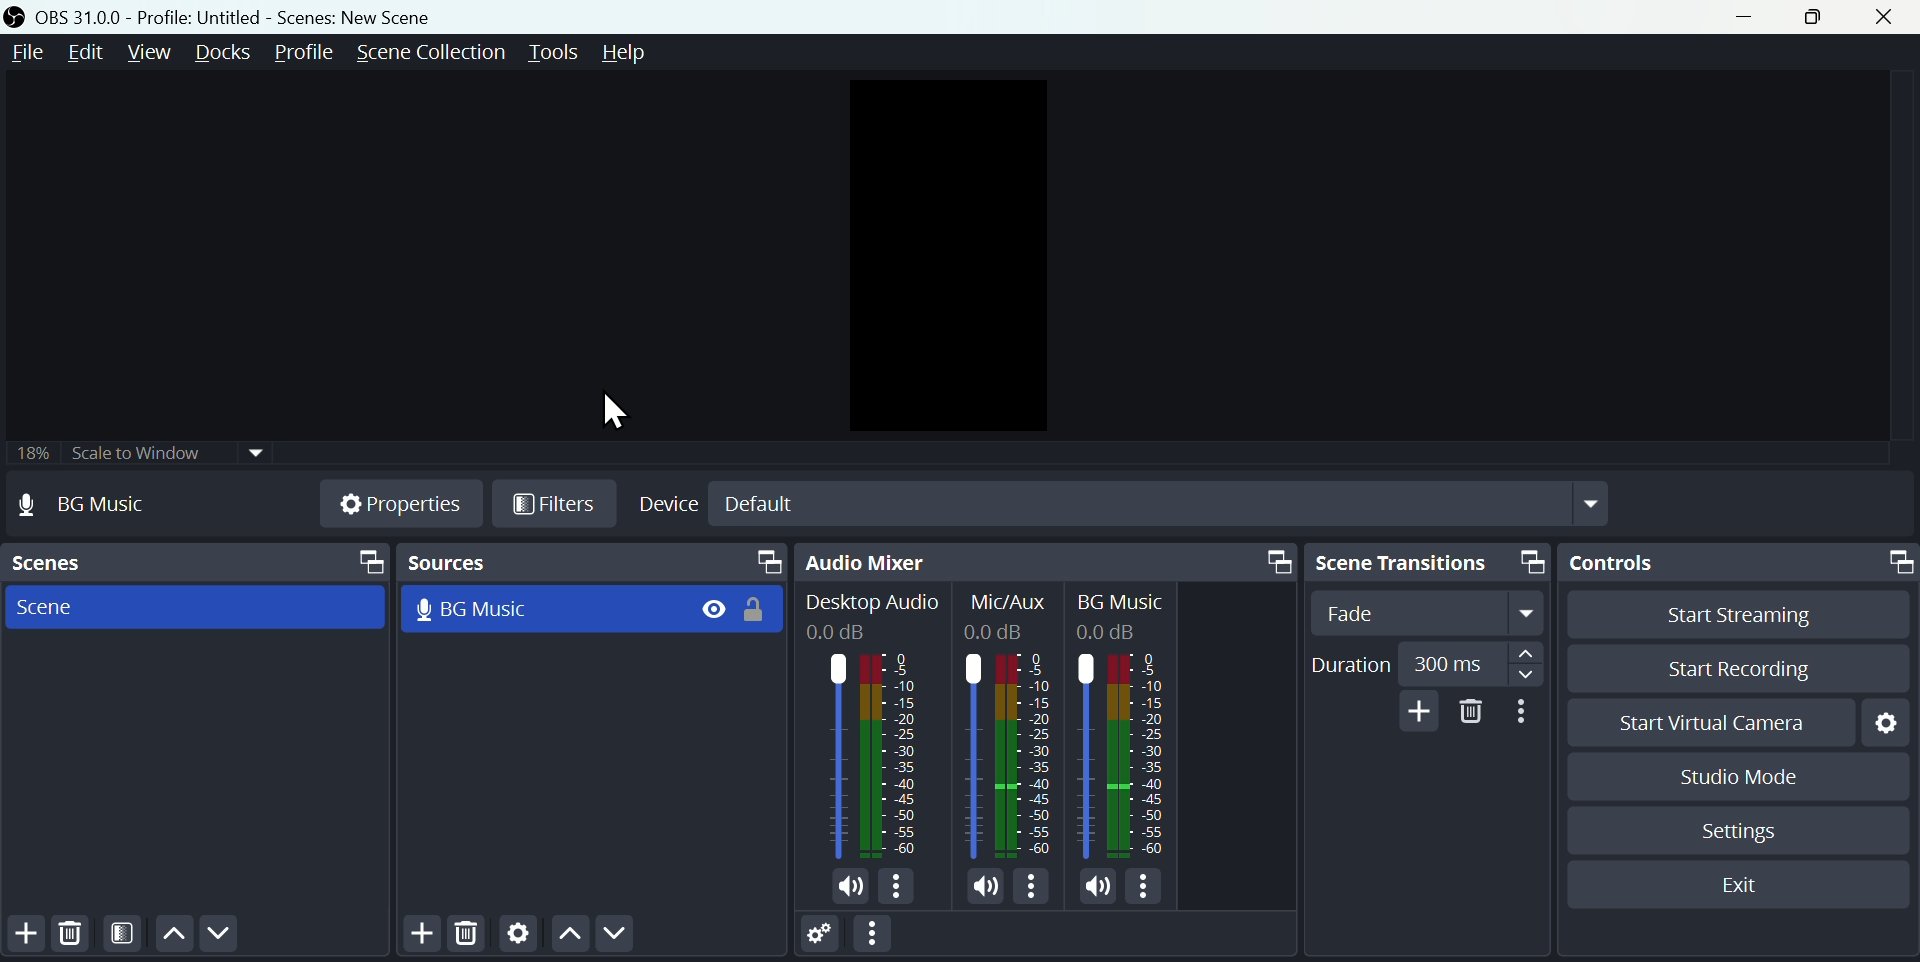 The height and width of the screenshot is (962, 1920). I want to click on start virtual camera, so click(1714, 725).